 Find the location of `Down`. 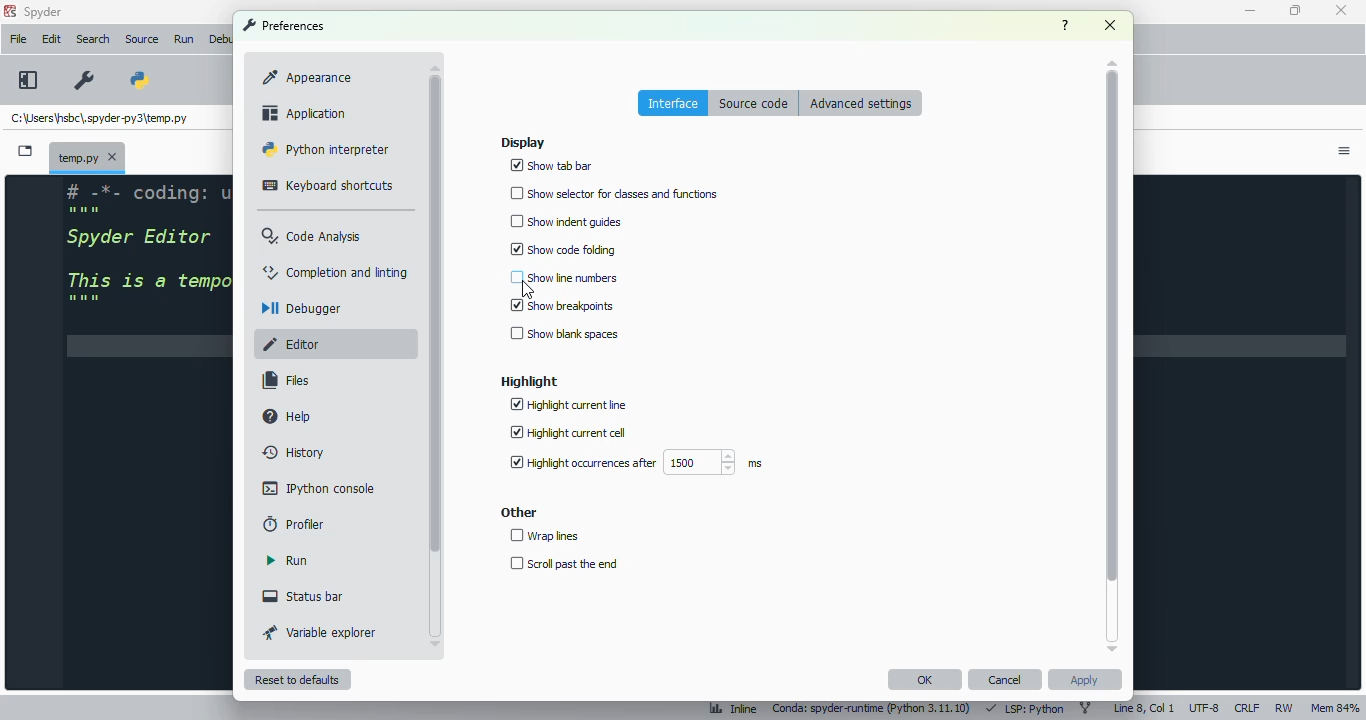

Down is located at coordinates (441, 640).